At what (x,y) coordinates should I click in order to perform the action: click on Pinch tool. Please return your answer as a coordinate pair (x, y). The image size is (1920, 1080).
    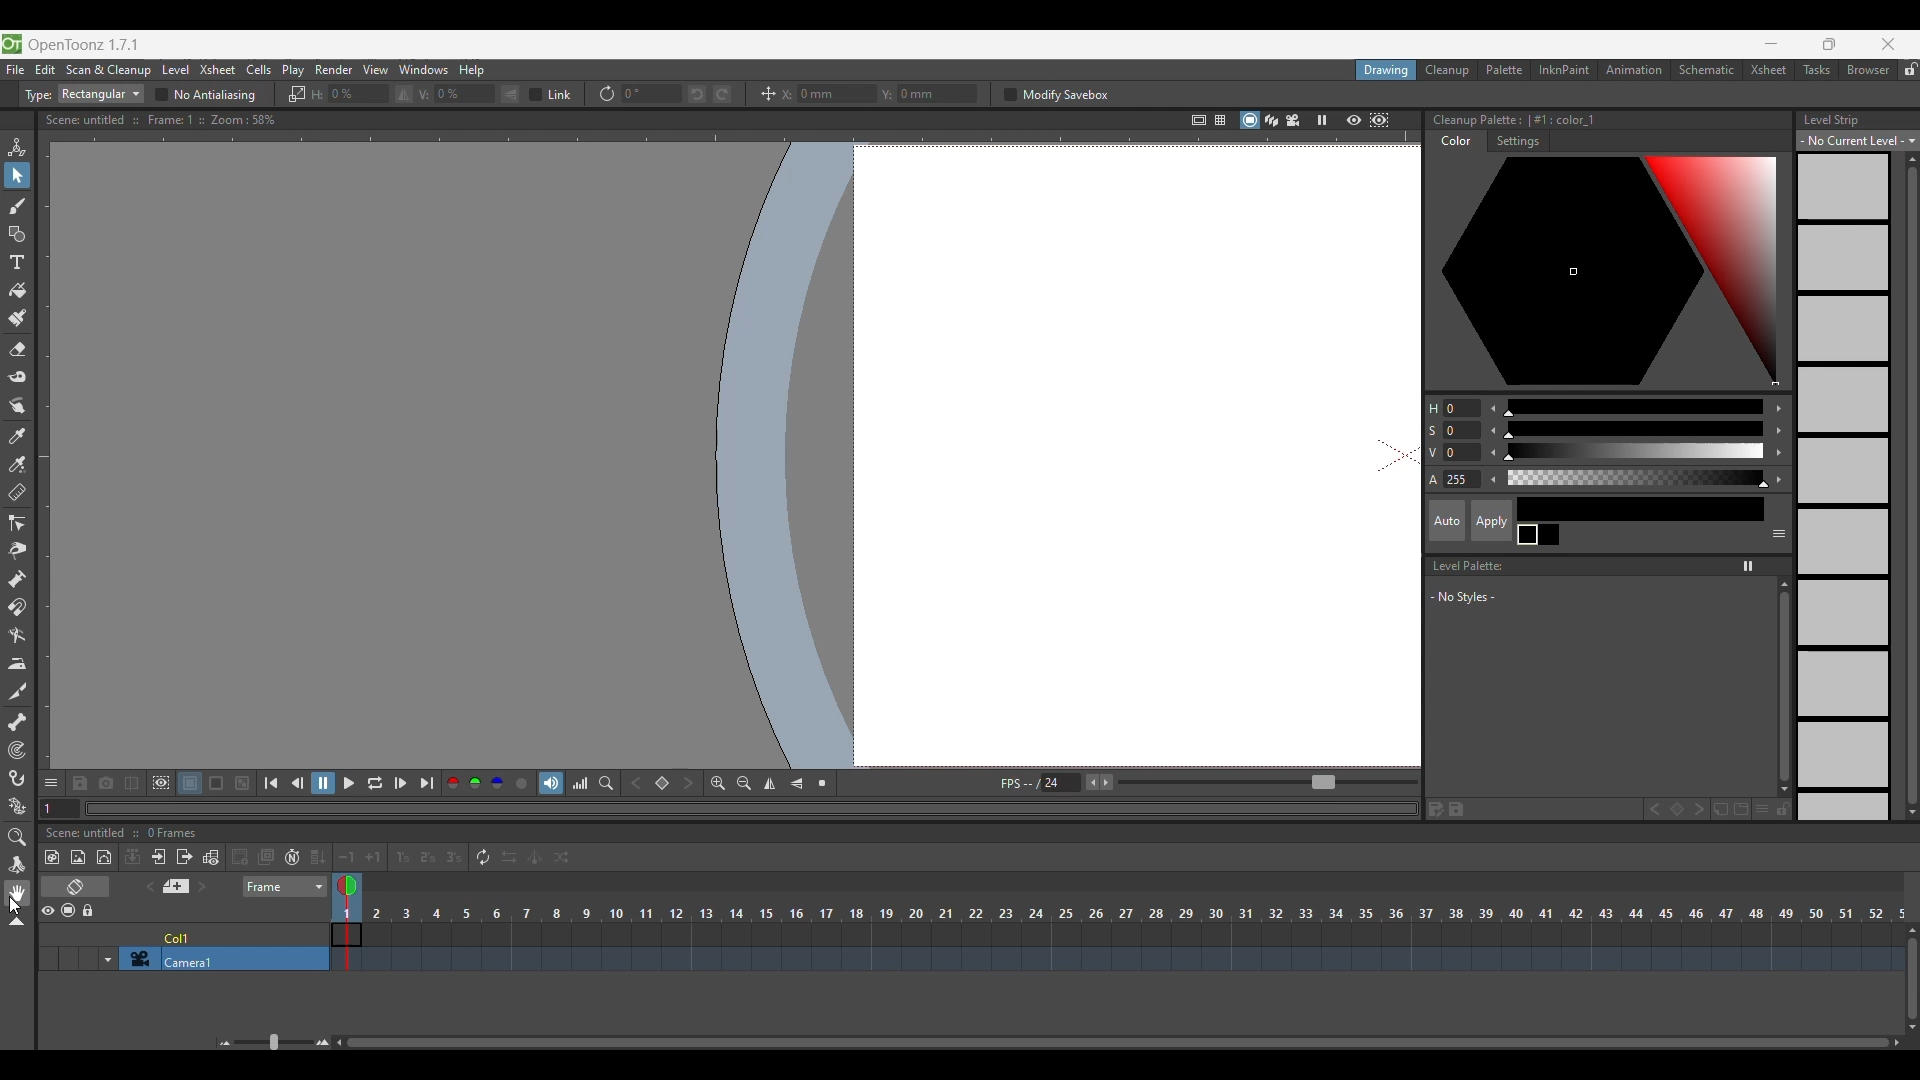
    Looking at the image, I should click on (16, 550).